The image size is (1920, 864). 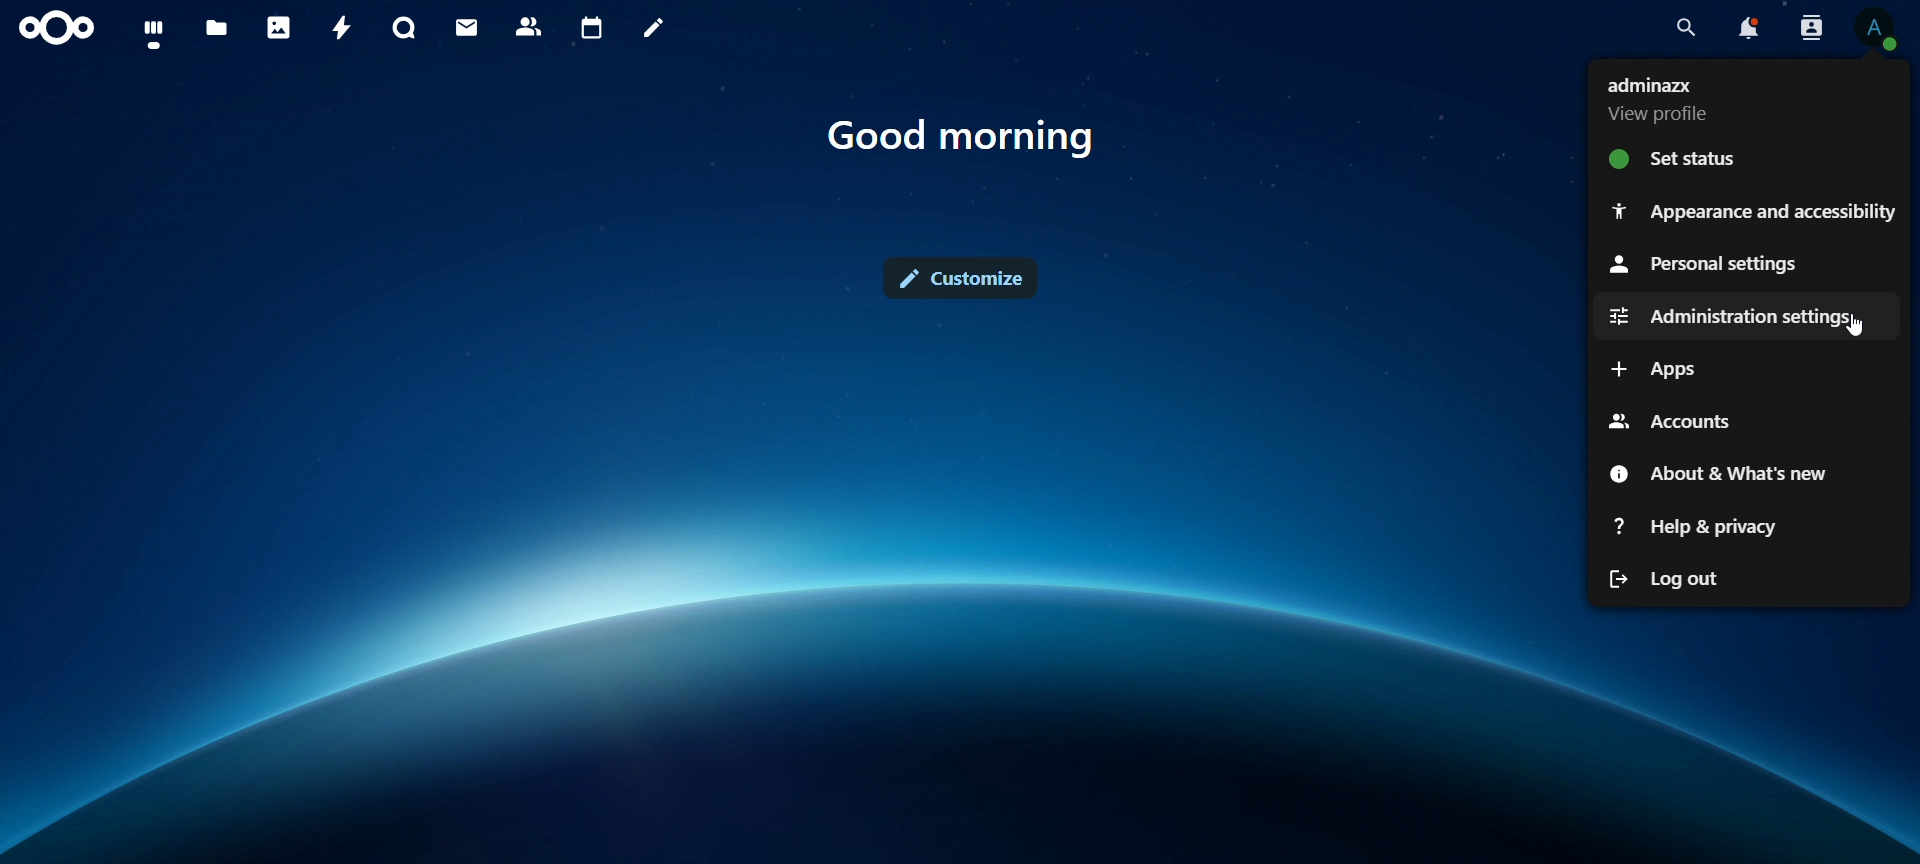 I want to click on administration settings, so click(x=1733, y=315).